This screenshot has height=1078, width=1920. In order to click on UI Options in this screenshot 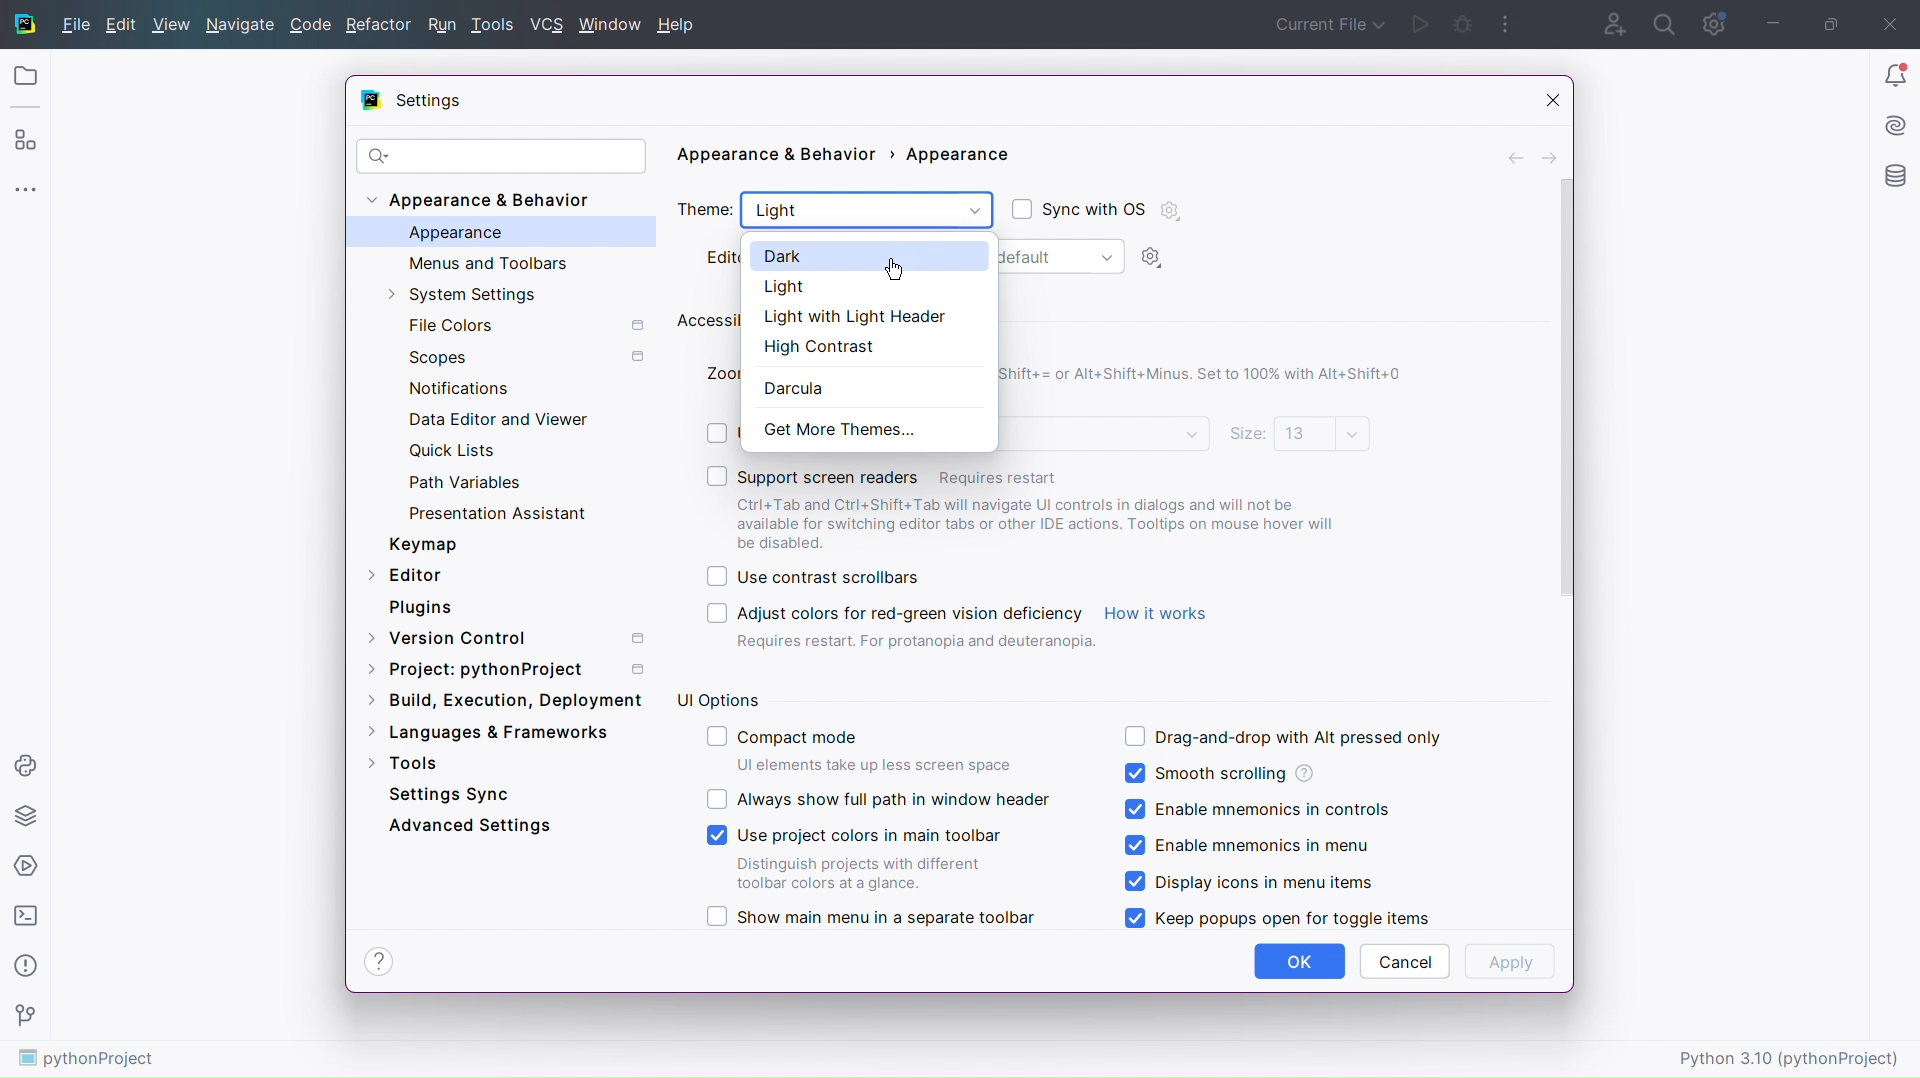, I will do `click(718, 698)`.